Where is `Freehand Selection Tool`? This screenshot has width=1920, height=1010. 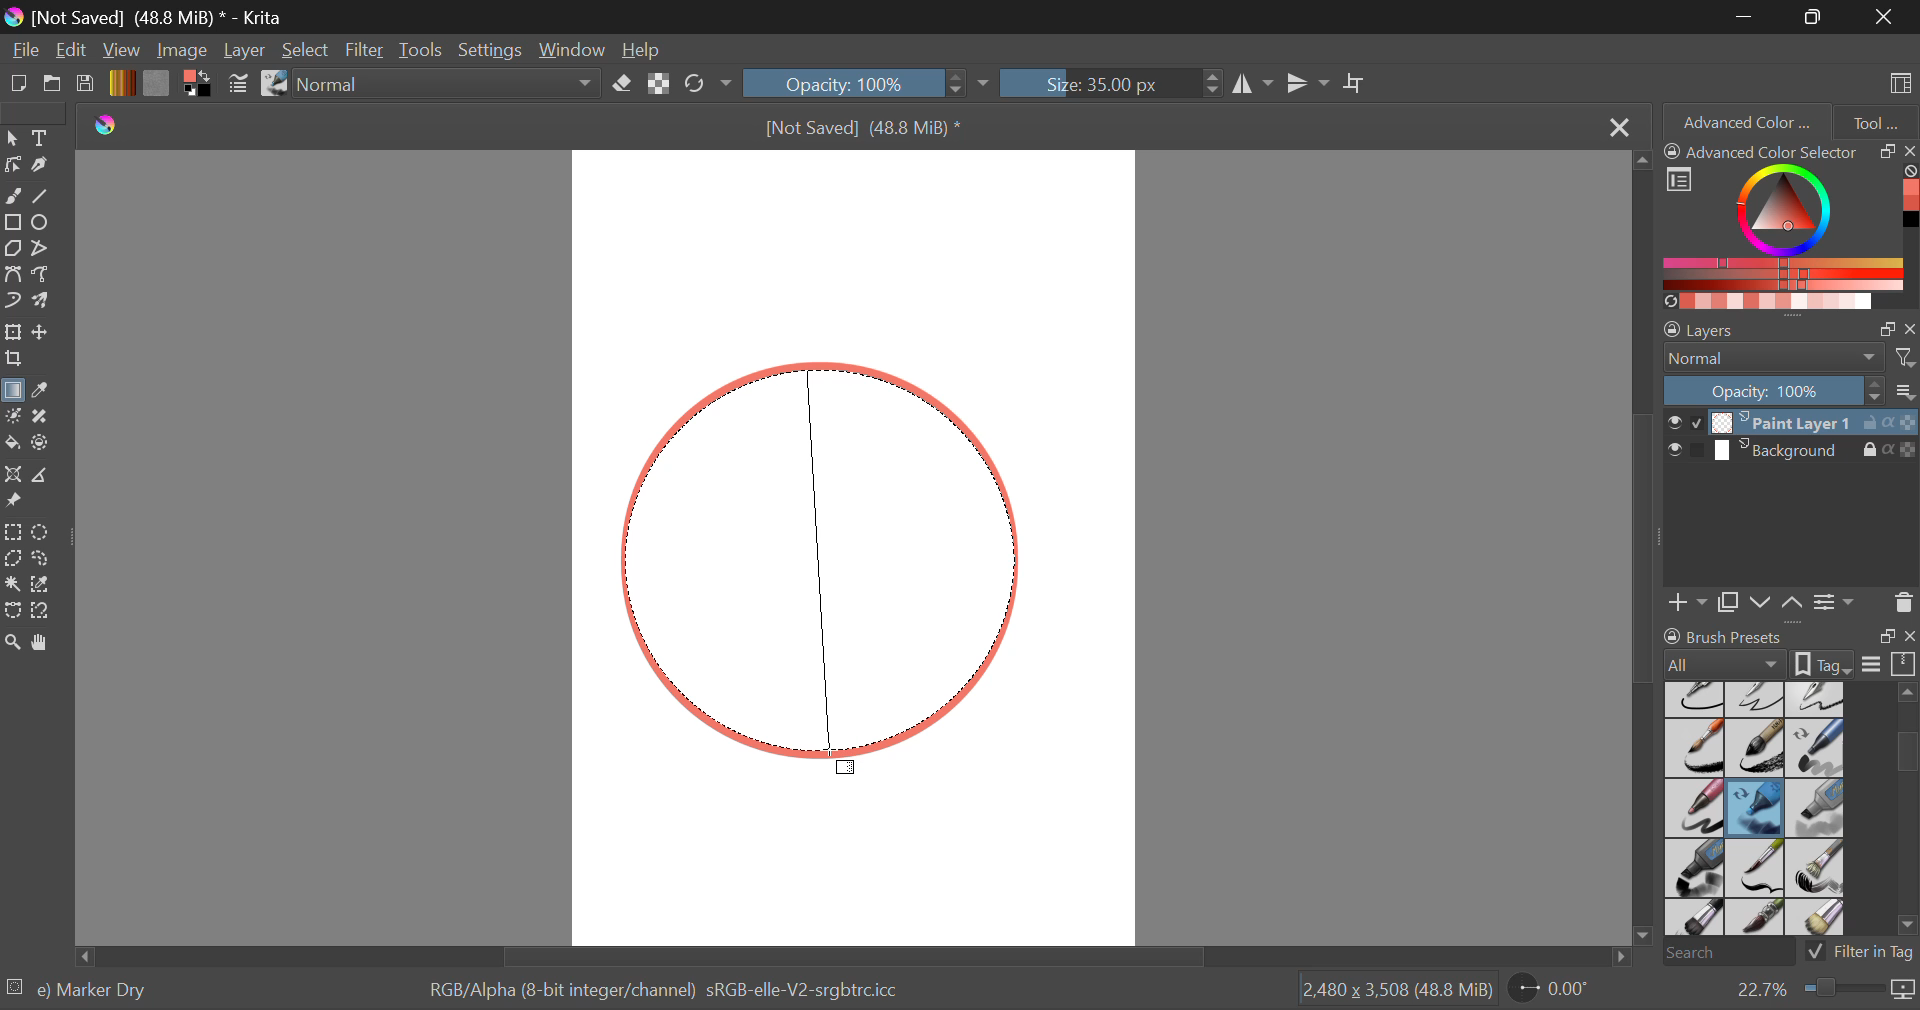 Freehand Selection Tool is located at coordinates (43, 558).